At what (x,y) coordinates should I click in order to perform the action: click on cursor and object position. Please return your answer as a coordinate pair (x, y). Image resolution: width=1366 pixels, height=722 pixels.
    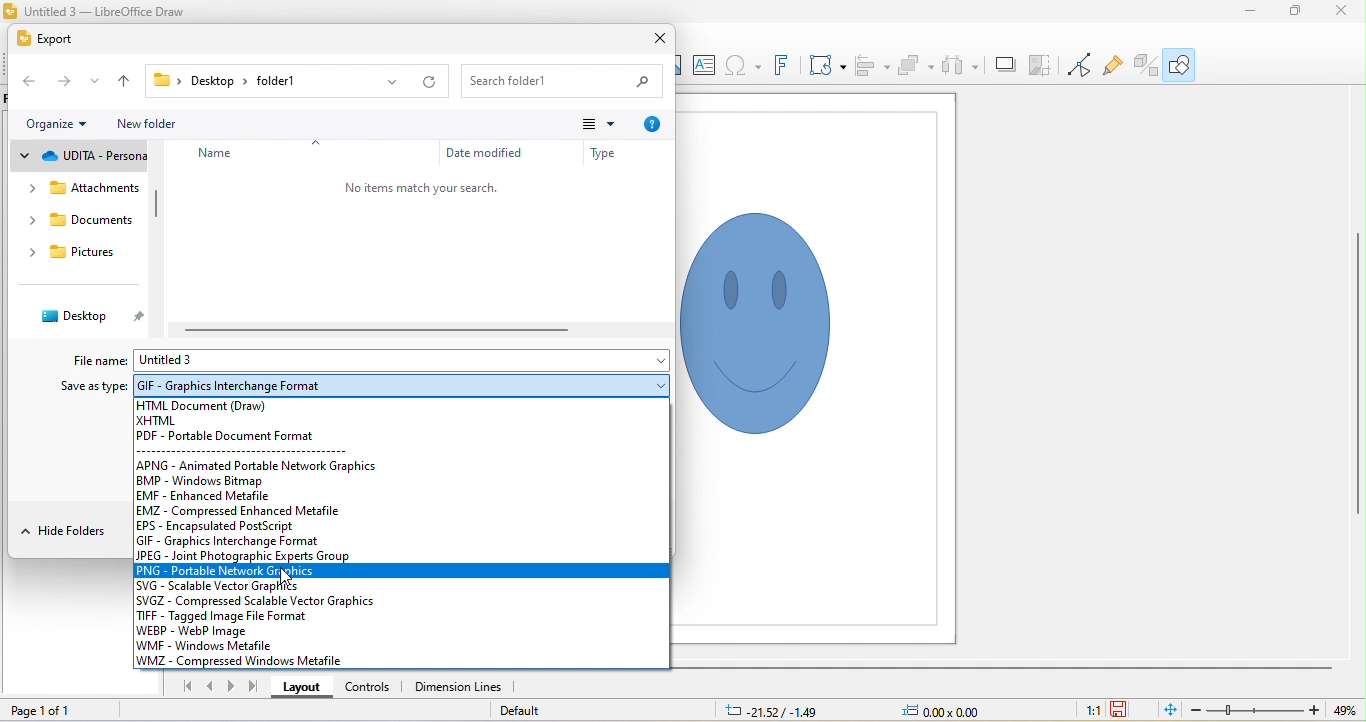
    Looking at the image, I should click on (851, 709).